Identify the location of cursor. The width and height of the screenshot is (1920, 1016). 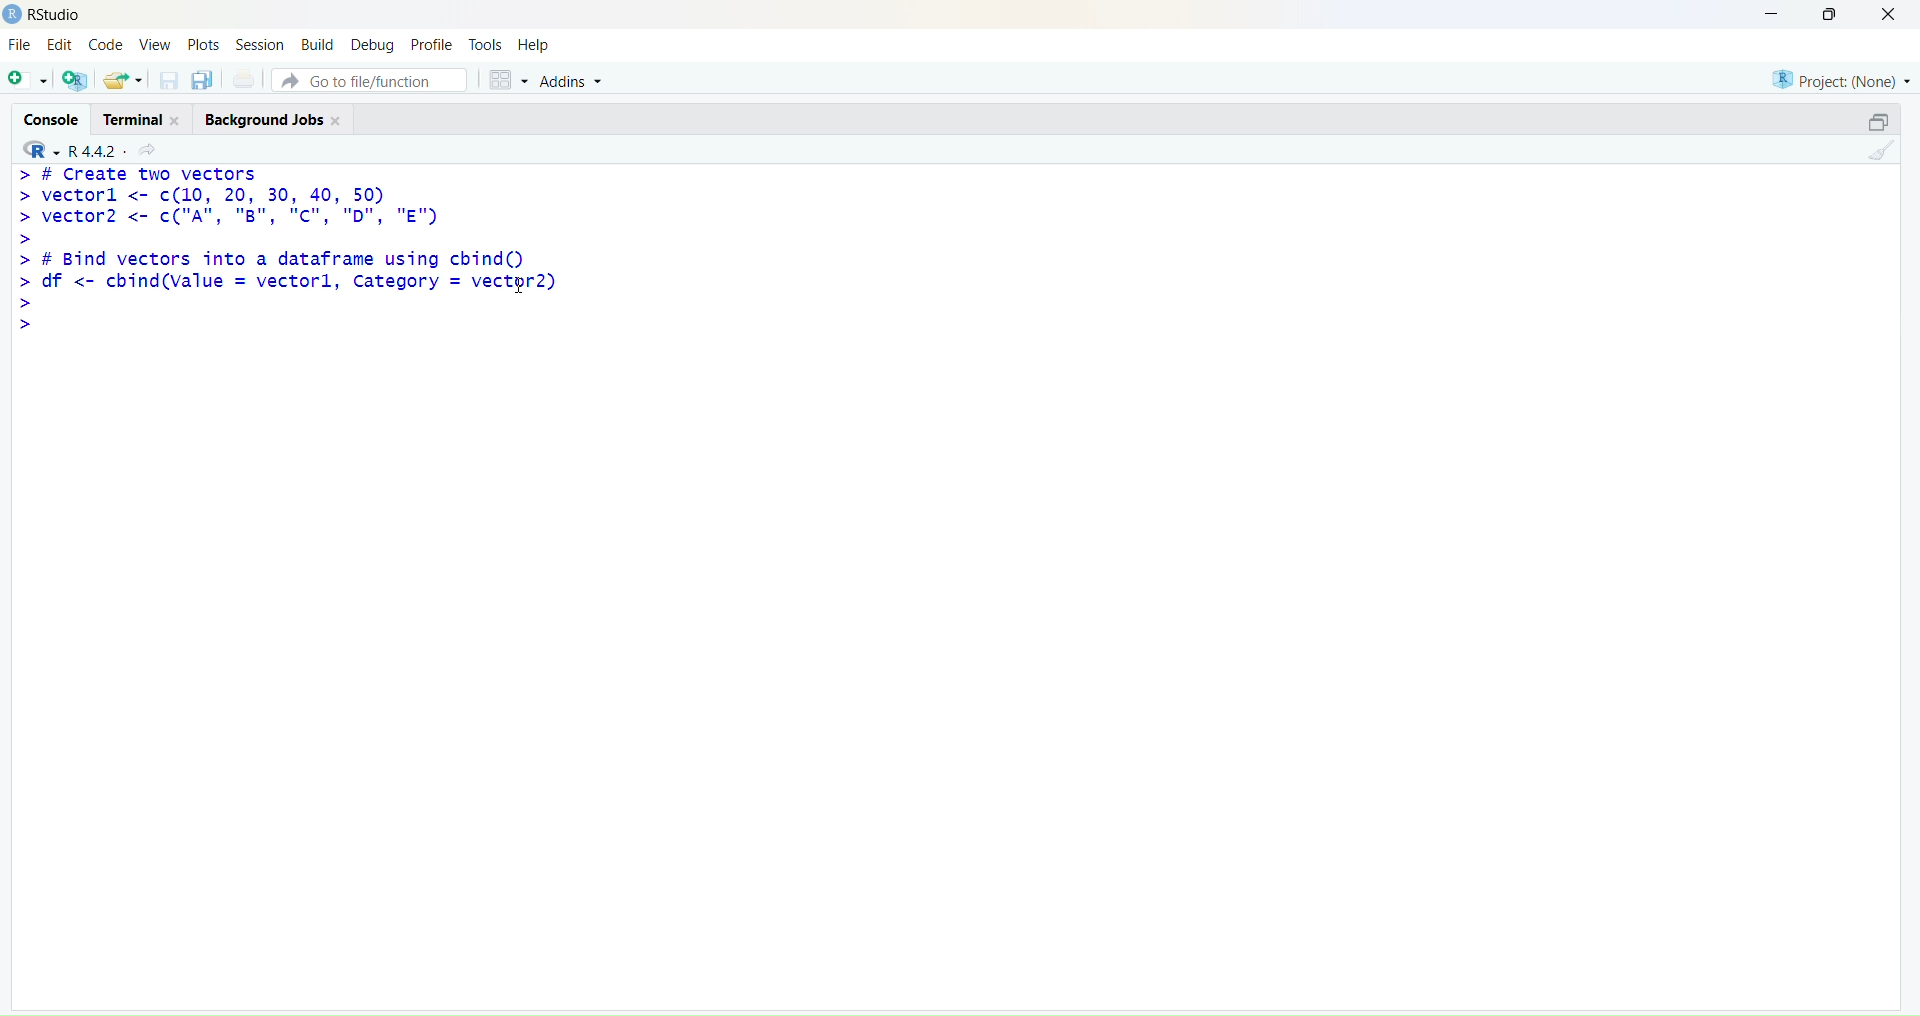
(520, 284).